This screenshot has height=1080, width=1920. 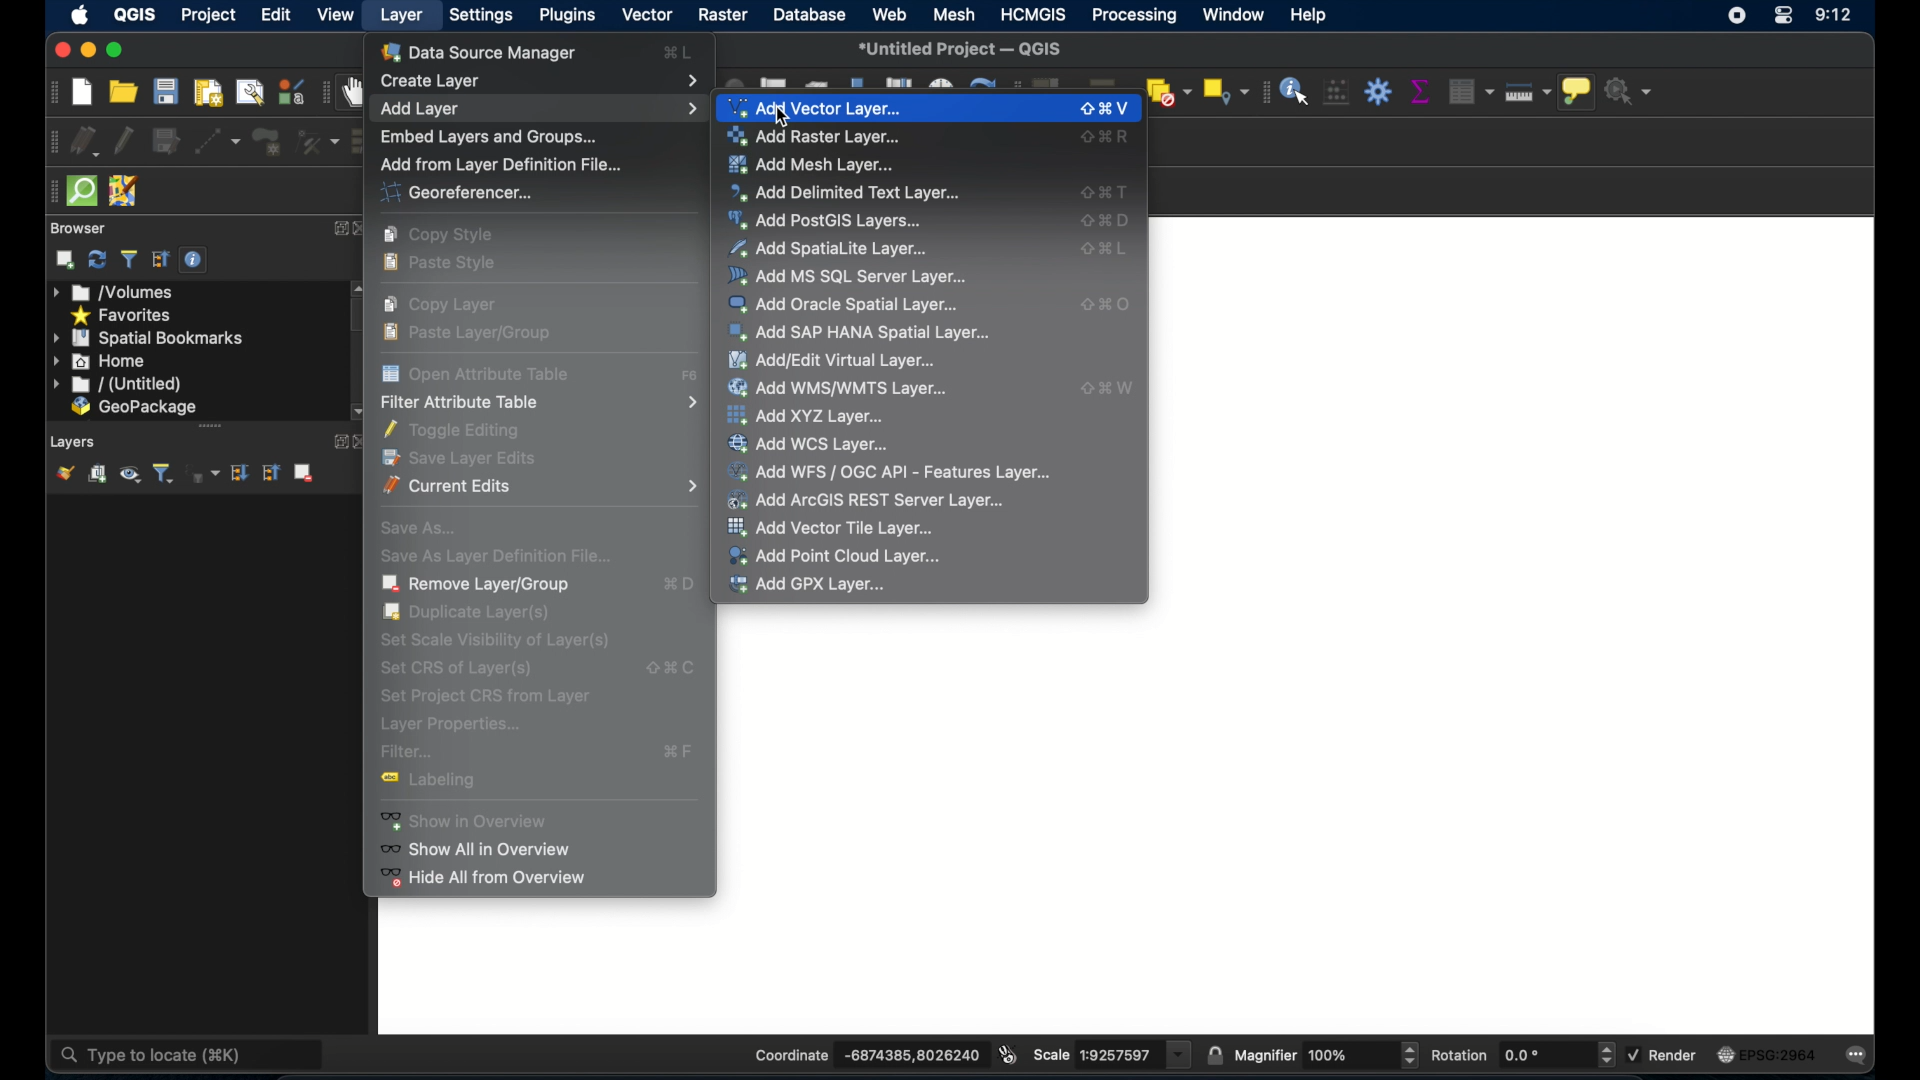 What do you see at coordinates (166, 141) in the screenshot?
I see `save edits` at bounding box center [166, 141].